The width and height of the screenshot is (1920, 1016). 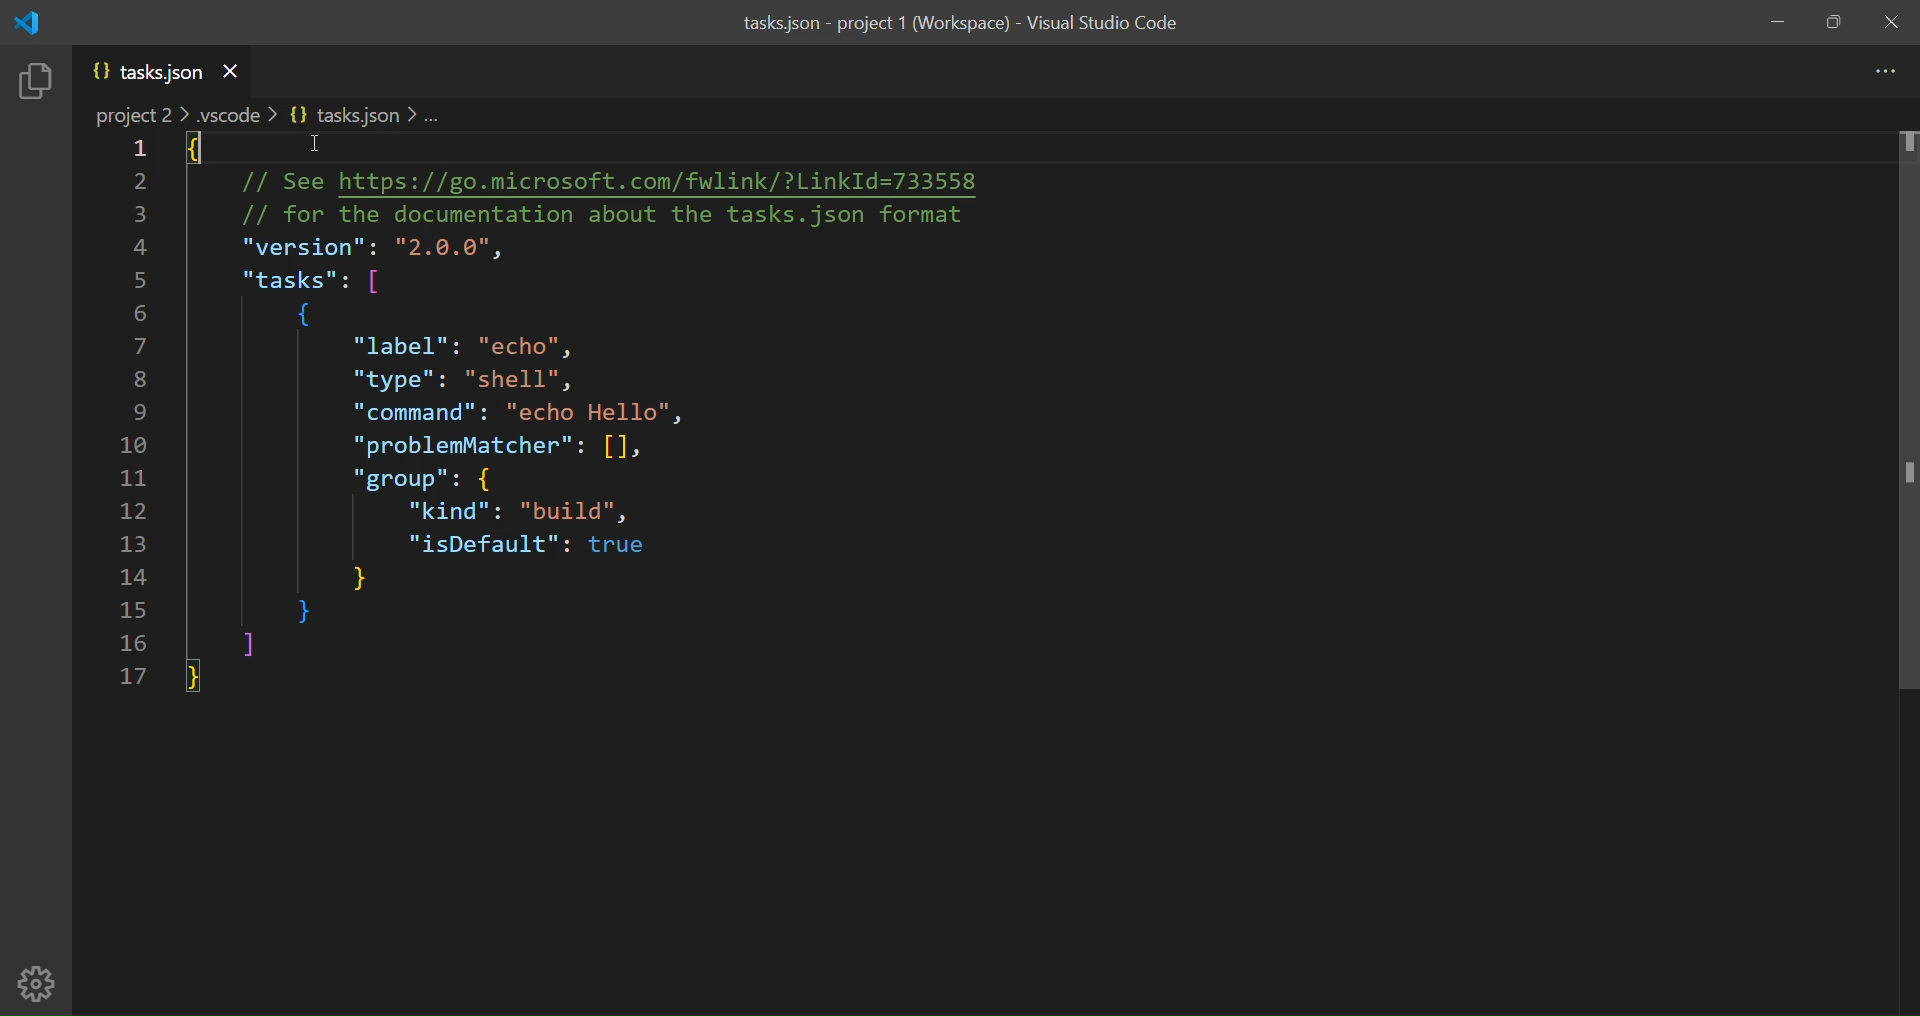 I want to click on path, so click(x=271, y=115).